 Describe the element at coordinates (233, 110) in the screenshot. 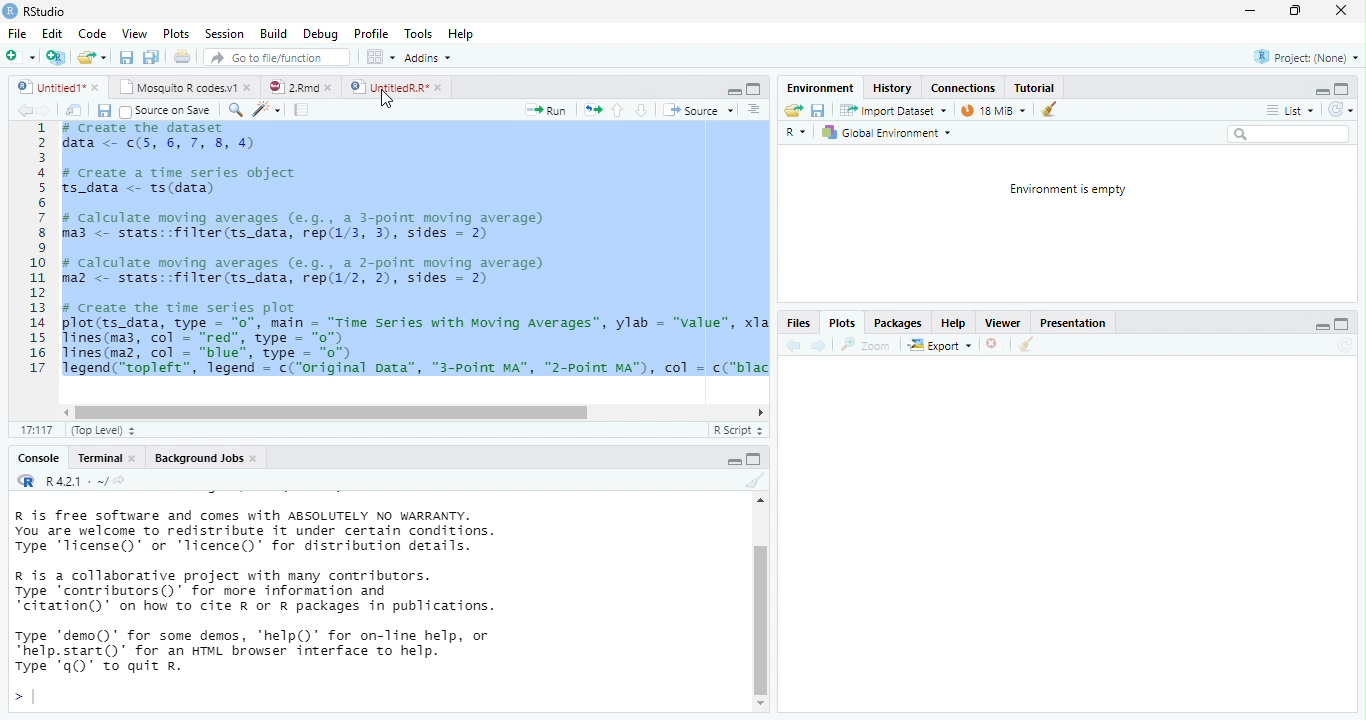

I see `search` at that location.